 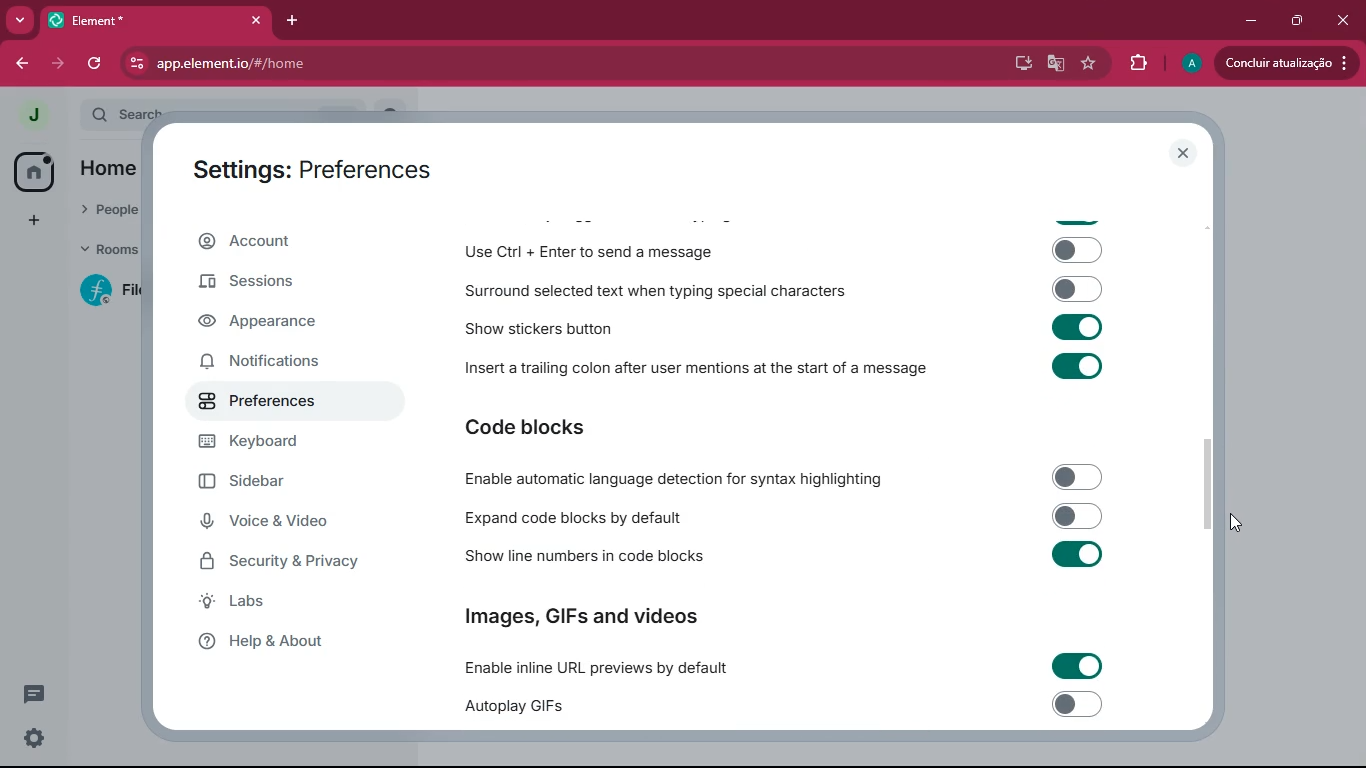 What do you see at coordinates (98, 63) in the screenshot?
I see `refresh` at bounding box center [98, 63].